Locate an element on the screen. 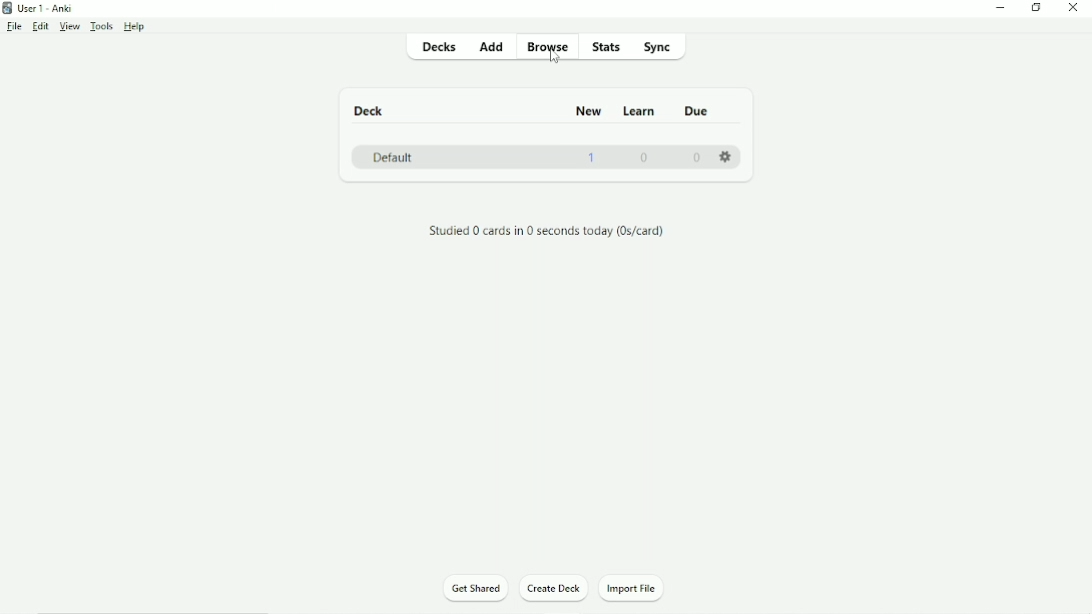 The height and width of the screenshot is (614, 1092). Learn is located at coordinates (641, 110).